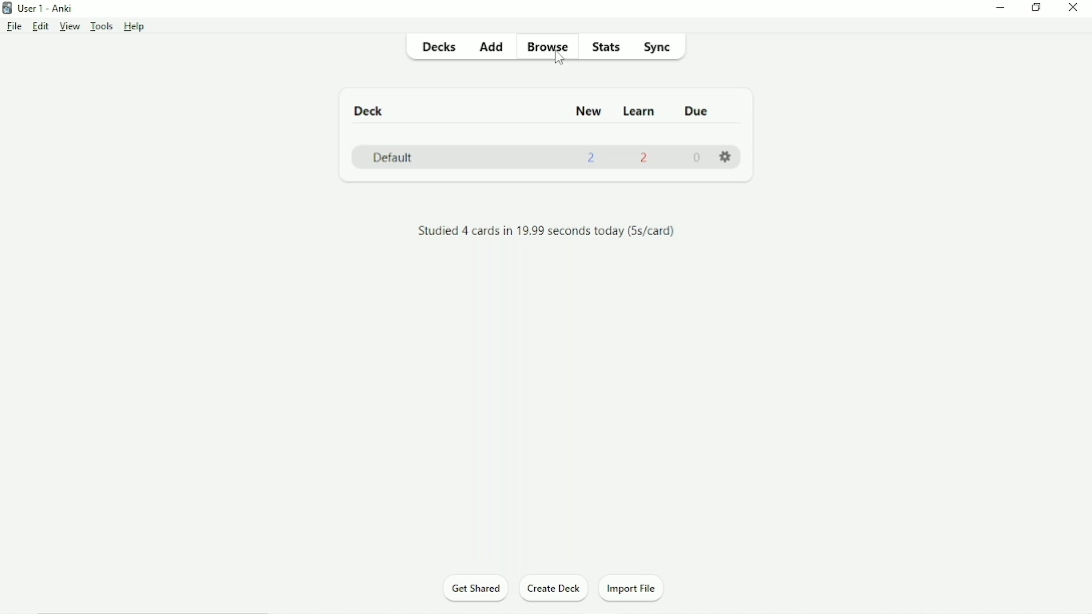 The height and width of the screenshot is (614, 1092). I want to click on Decks, so click(436, 47).